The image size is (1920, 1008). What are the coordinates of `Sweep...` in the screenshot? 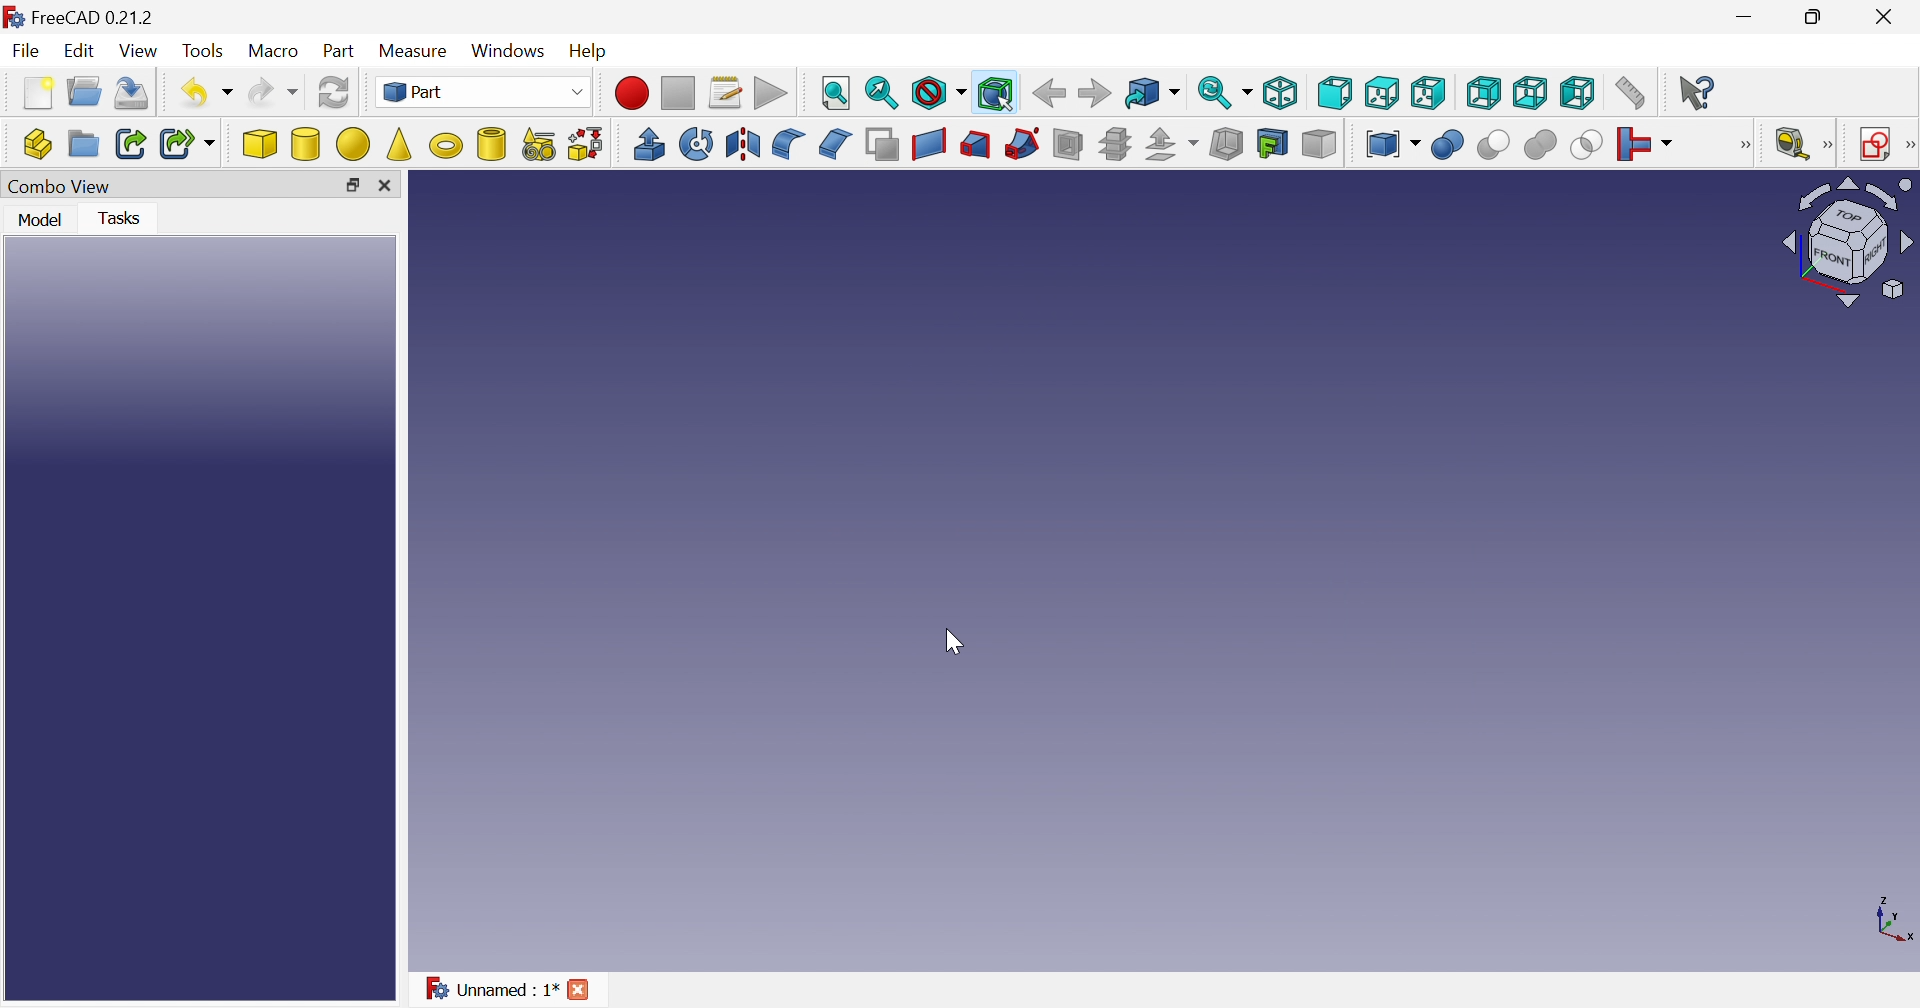 It's located at (1022, 143).